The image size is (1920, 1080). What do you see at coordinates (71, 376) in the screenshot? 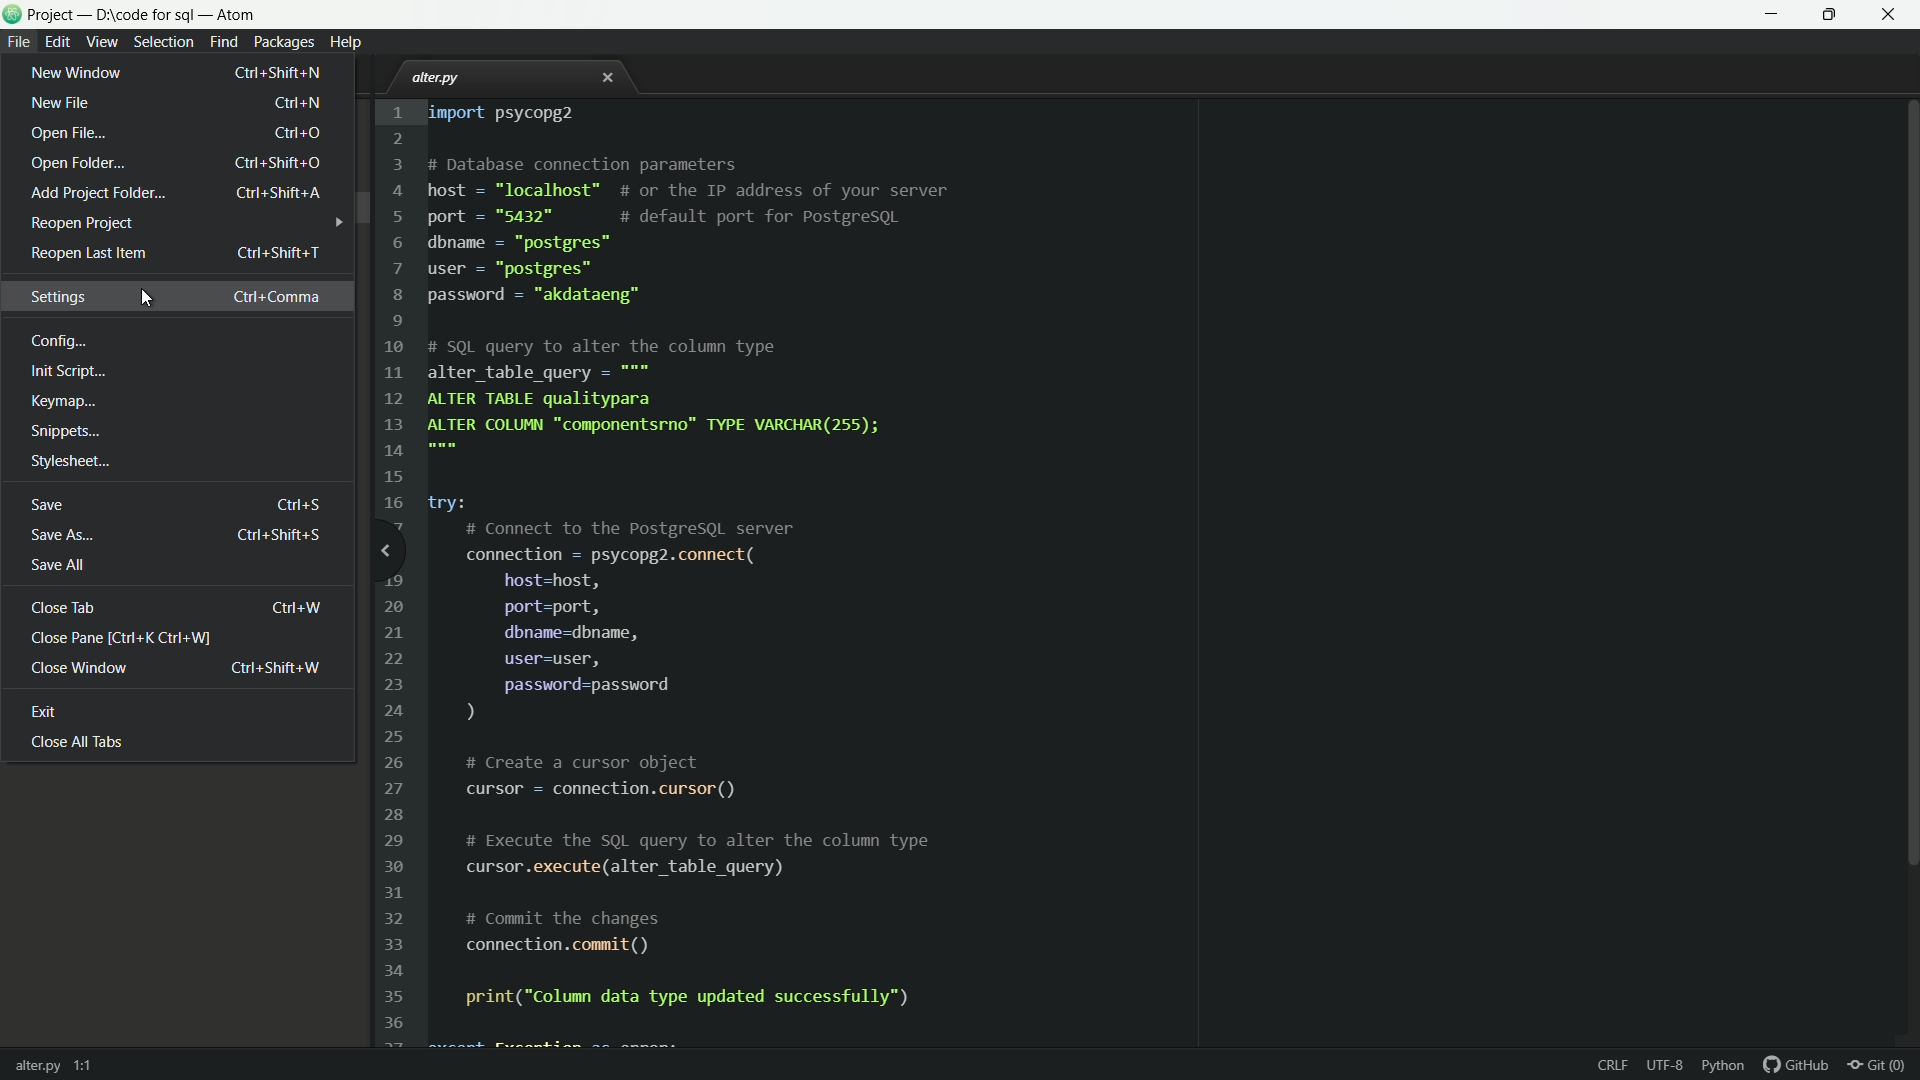
I see `init script` at bounding box center [71, 376].